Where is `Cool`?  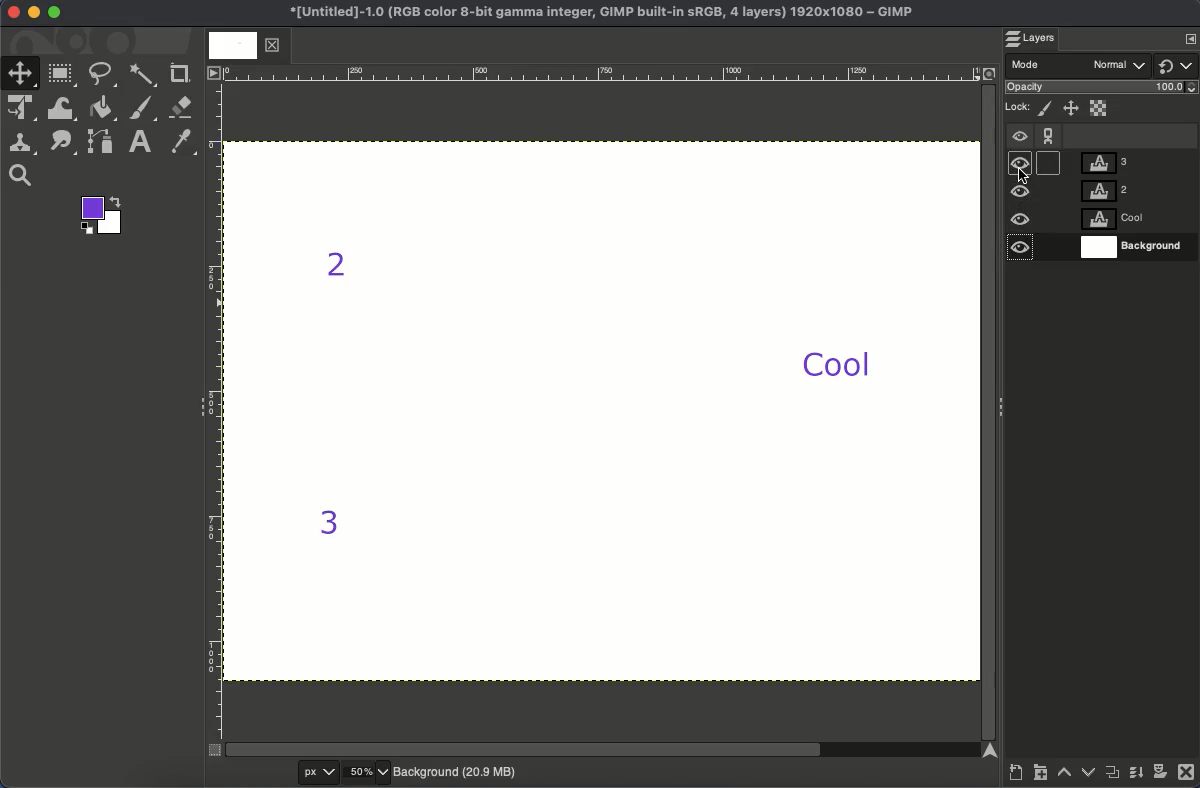
Cool is located at coordinates (835, 366).